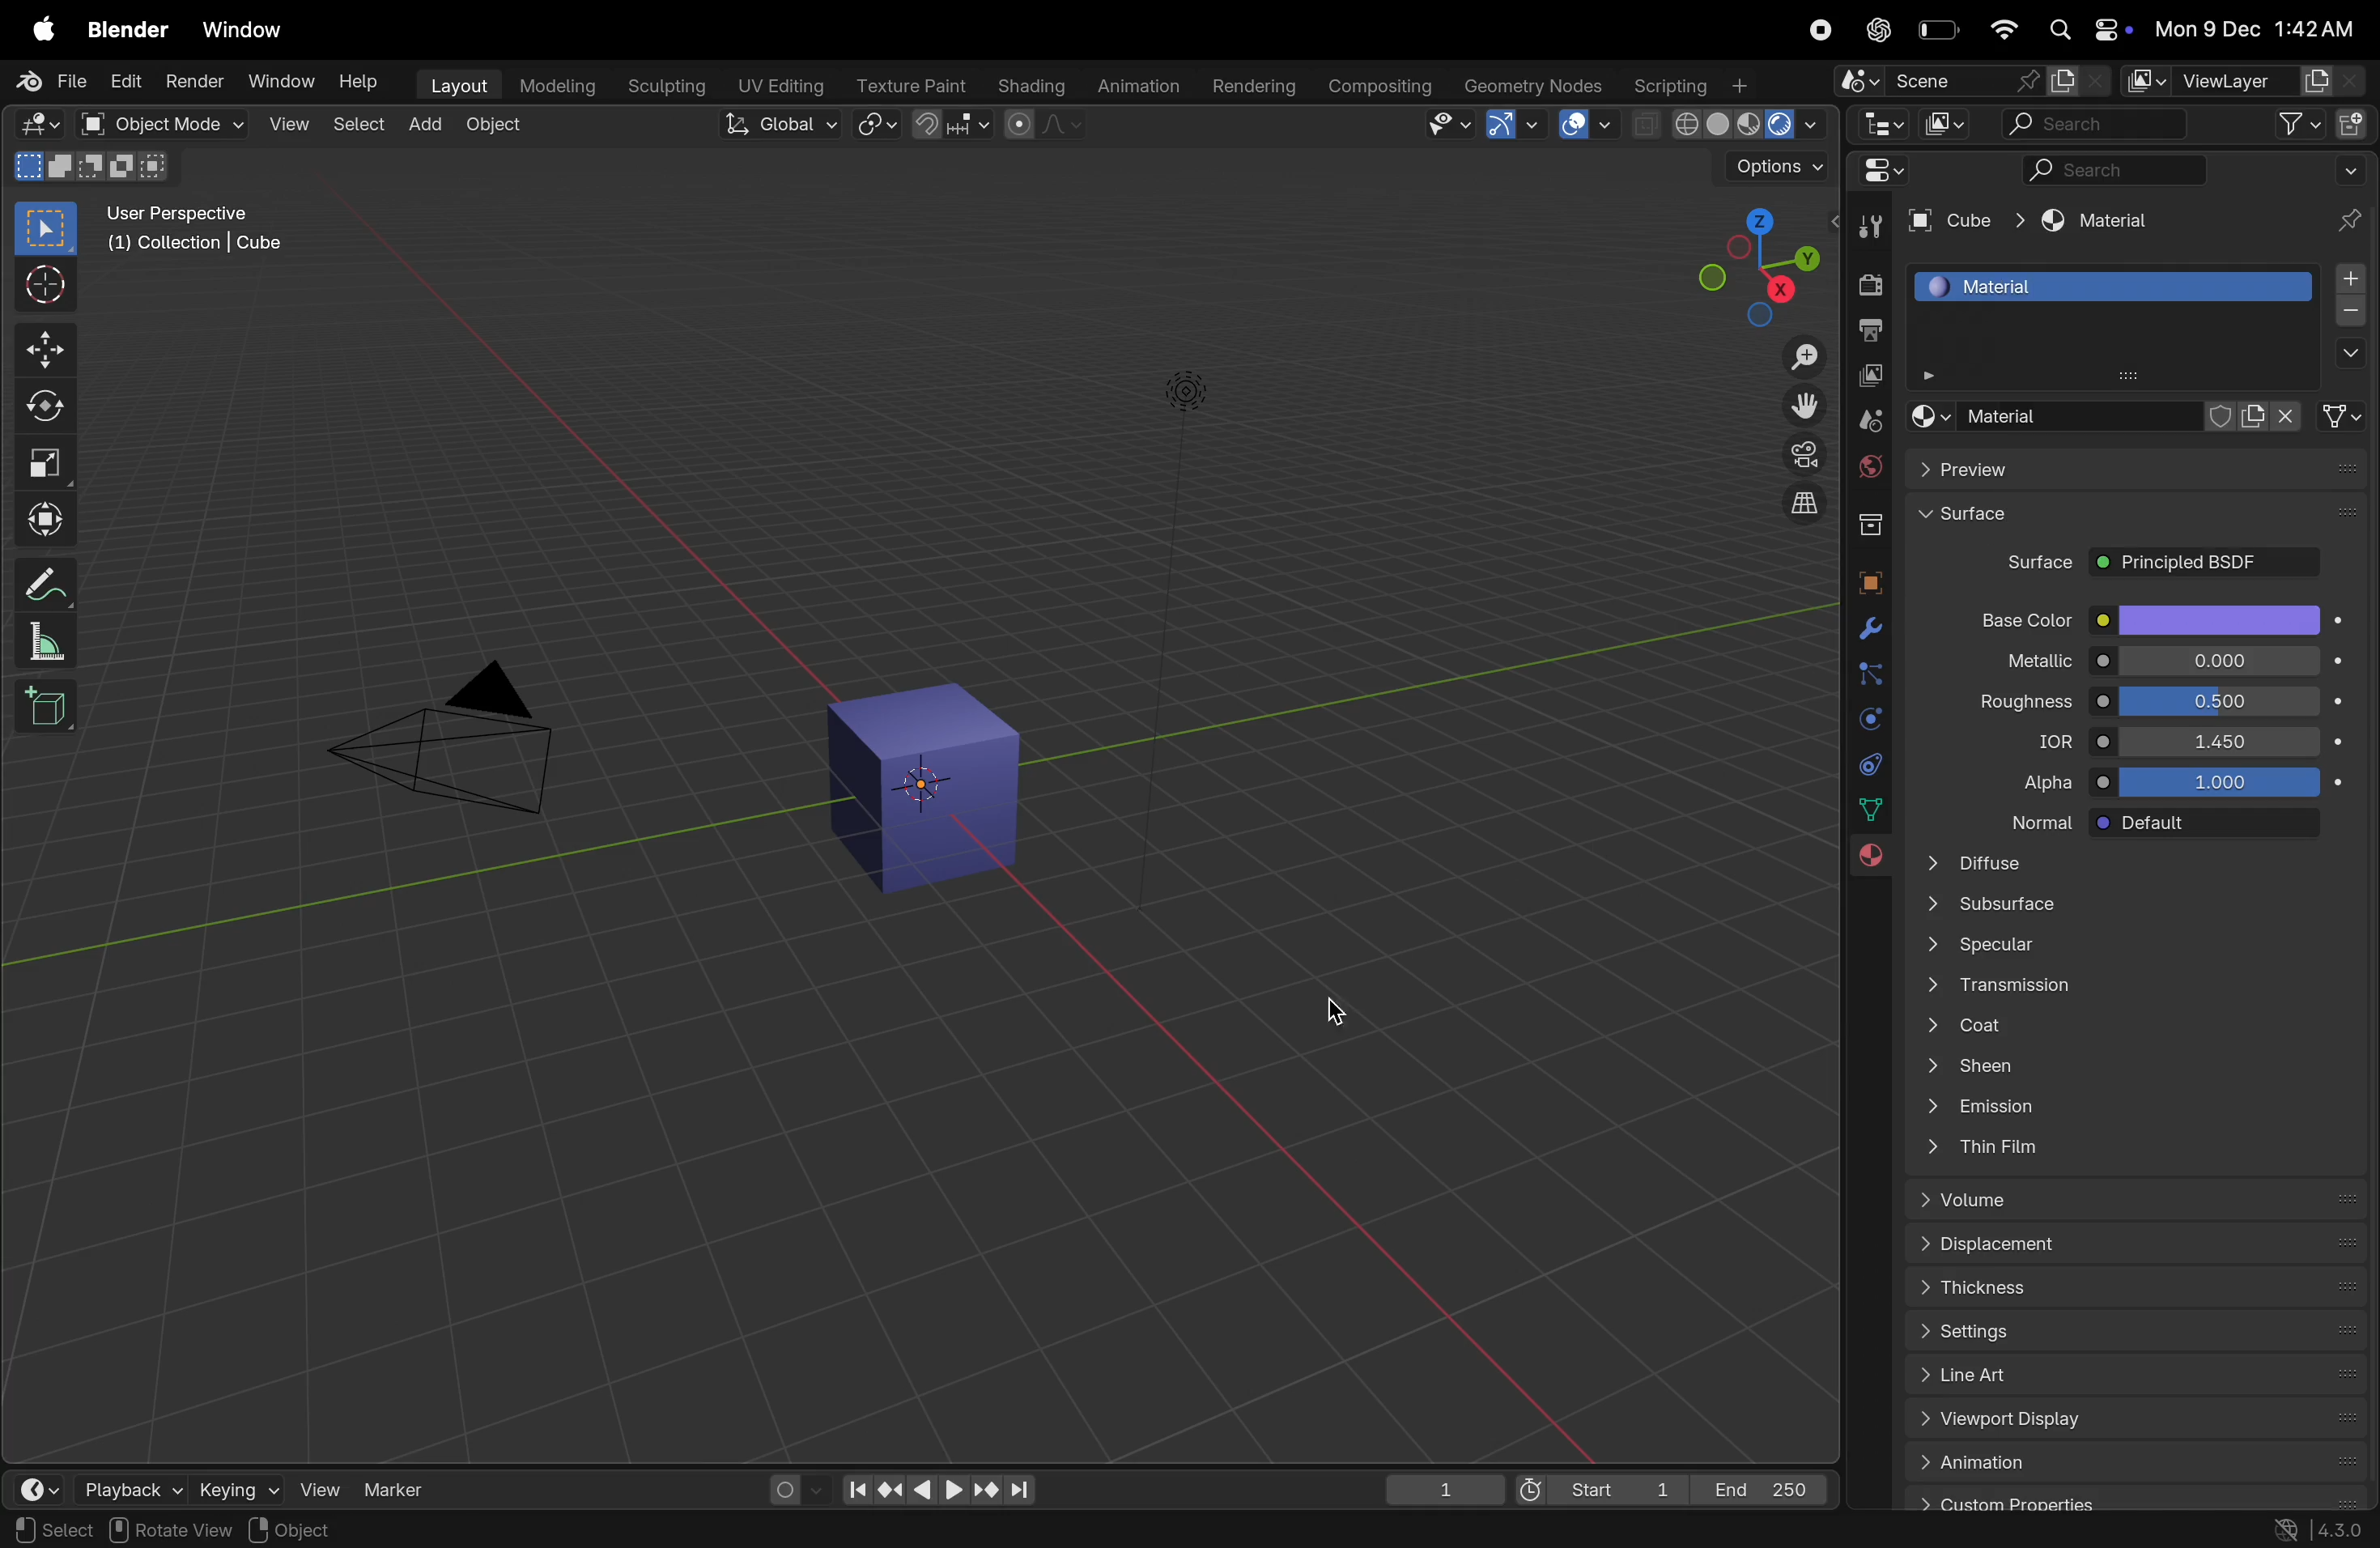 The height and width of the screenshot is (1548, 2380). What do you see at coordinates (2203, 564) in the screenshot?
I see `Principled BSDF` at bounding box center [2203, 564].